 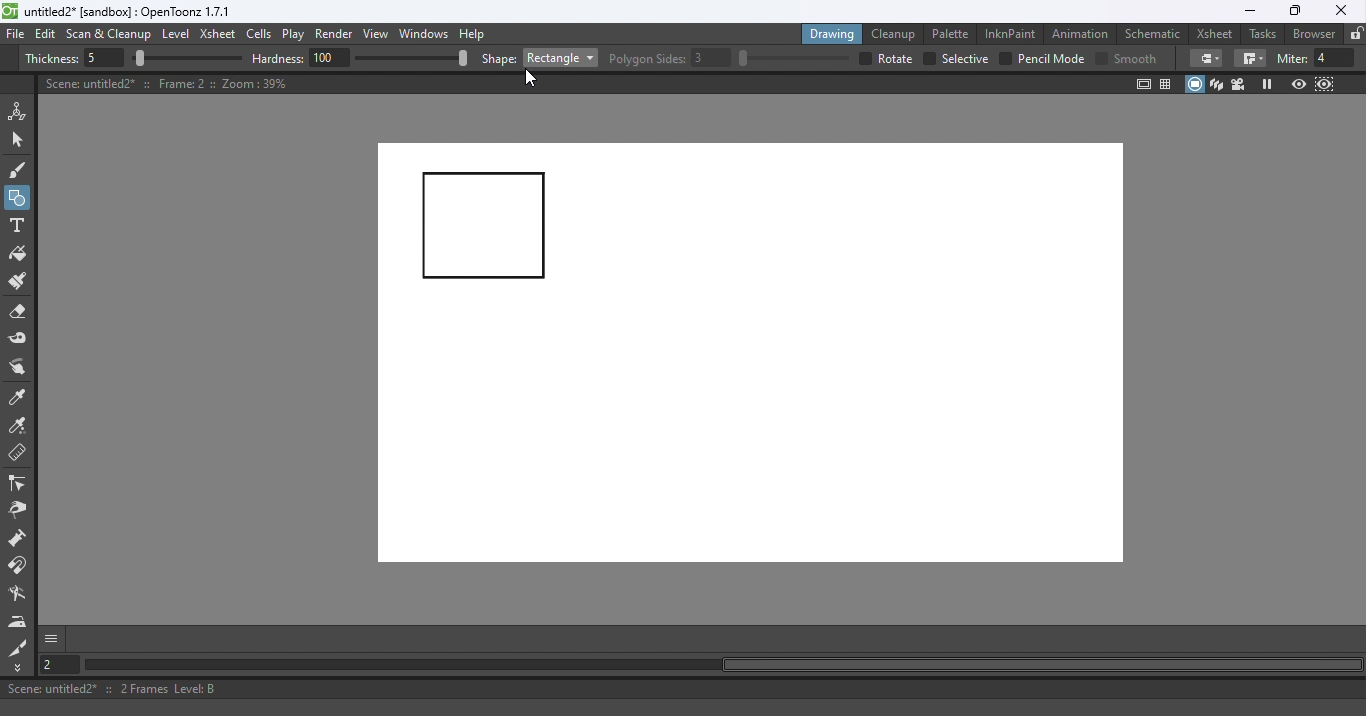 I want to click on checkbox, so click(x=928, y=59).